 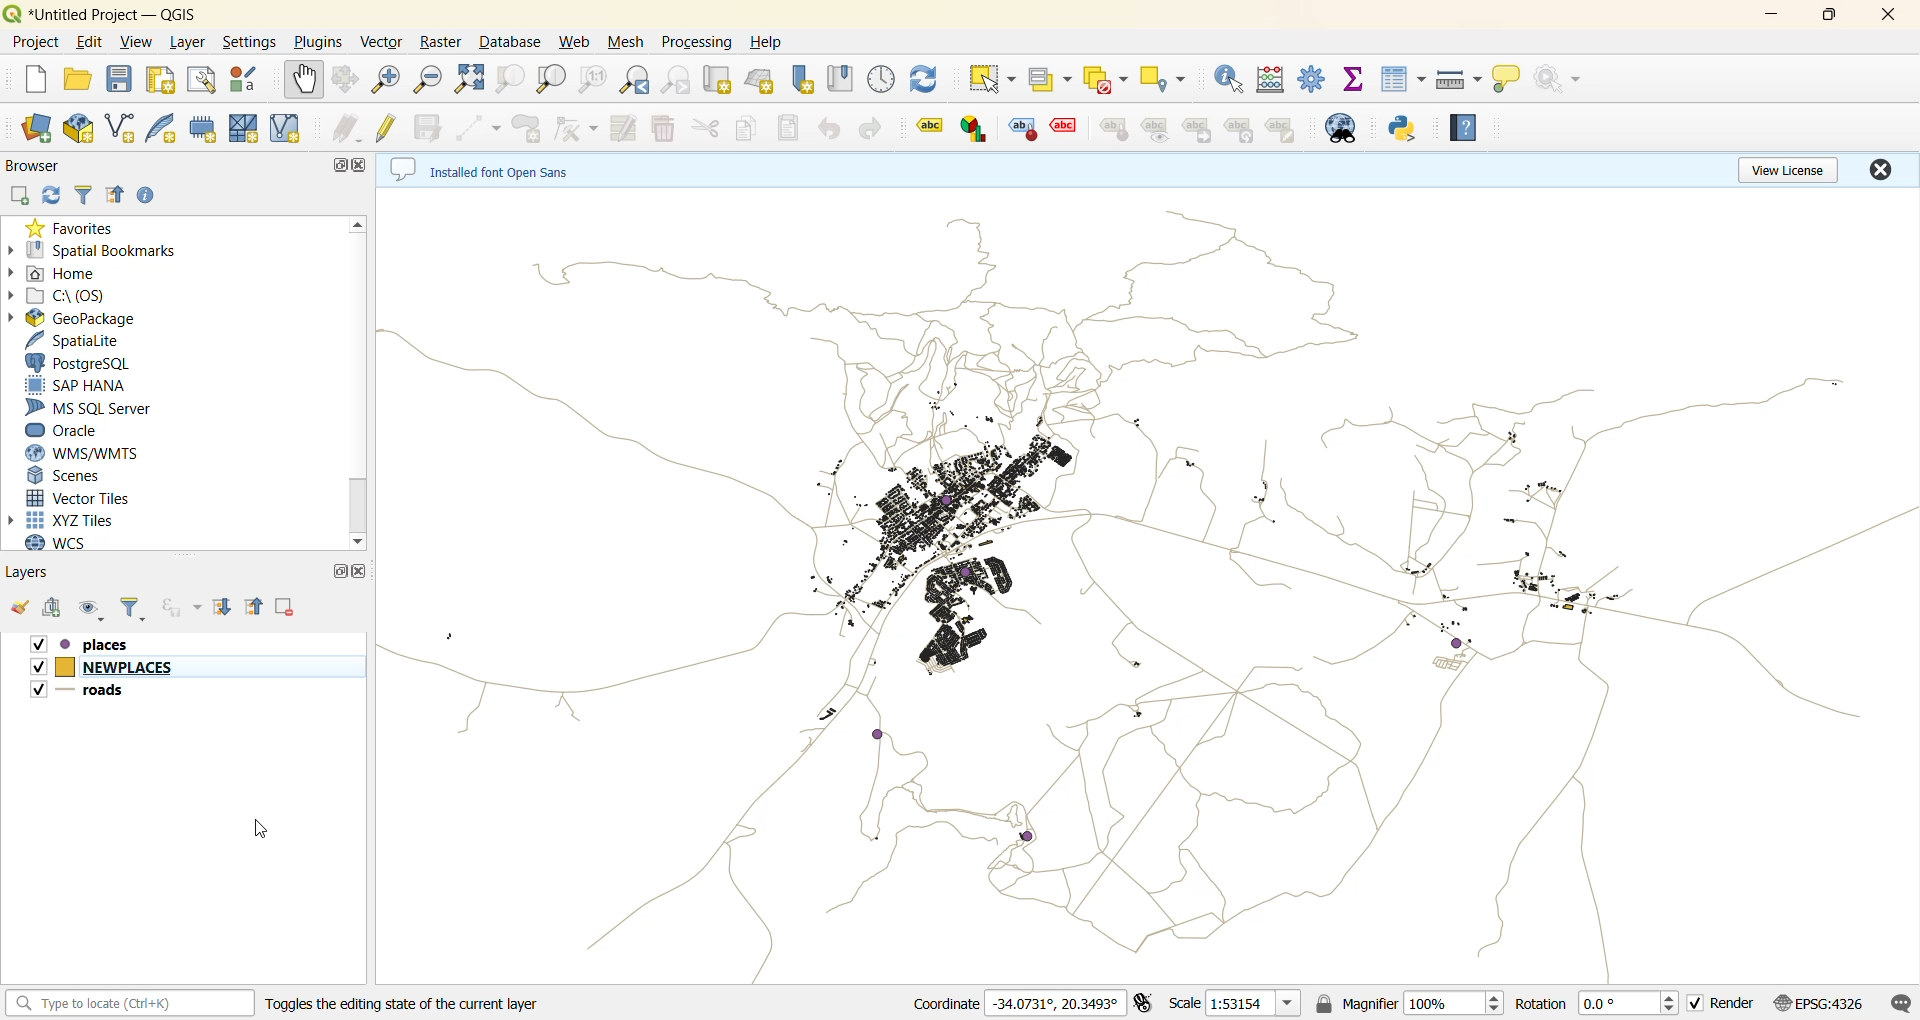 What do you see at coordinates (667, 128) in the screenshot?
I see `delete` at bounding box center [667, 128].